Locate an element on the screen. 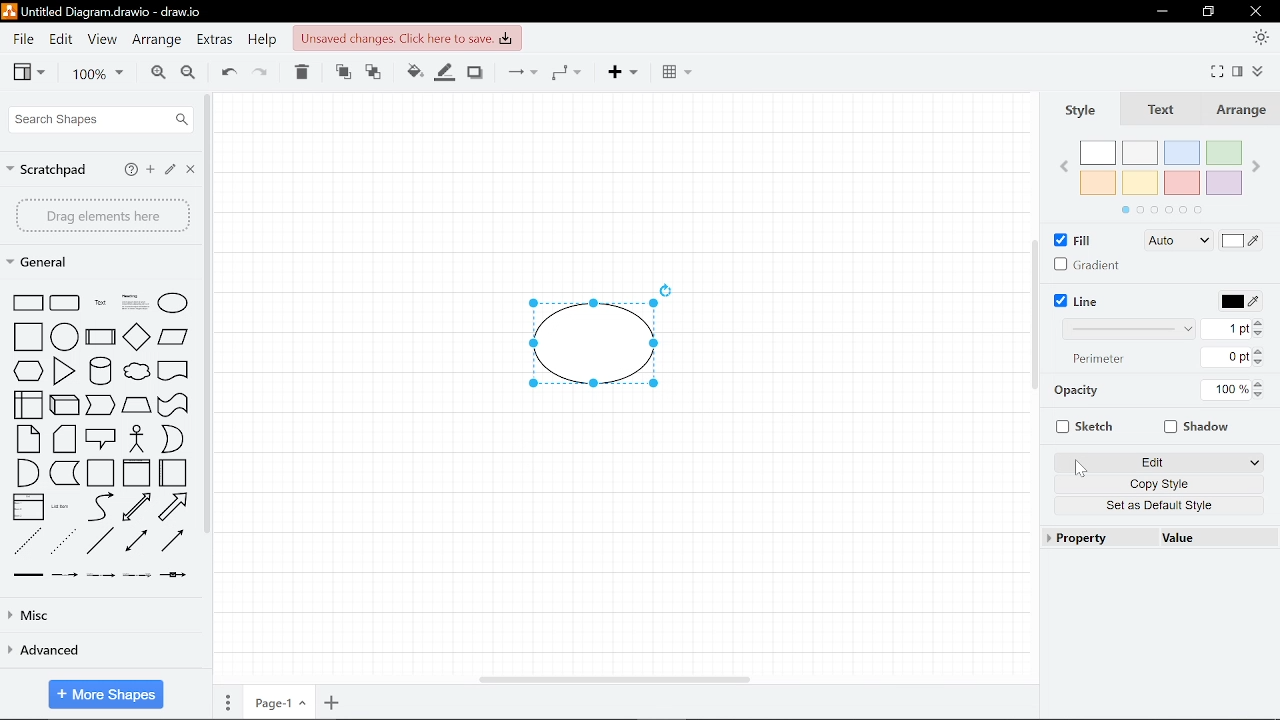  Current diagram is located at coordinates (605, 333).